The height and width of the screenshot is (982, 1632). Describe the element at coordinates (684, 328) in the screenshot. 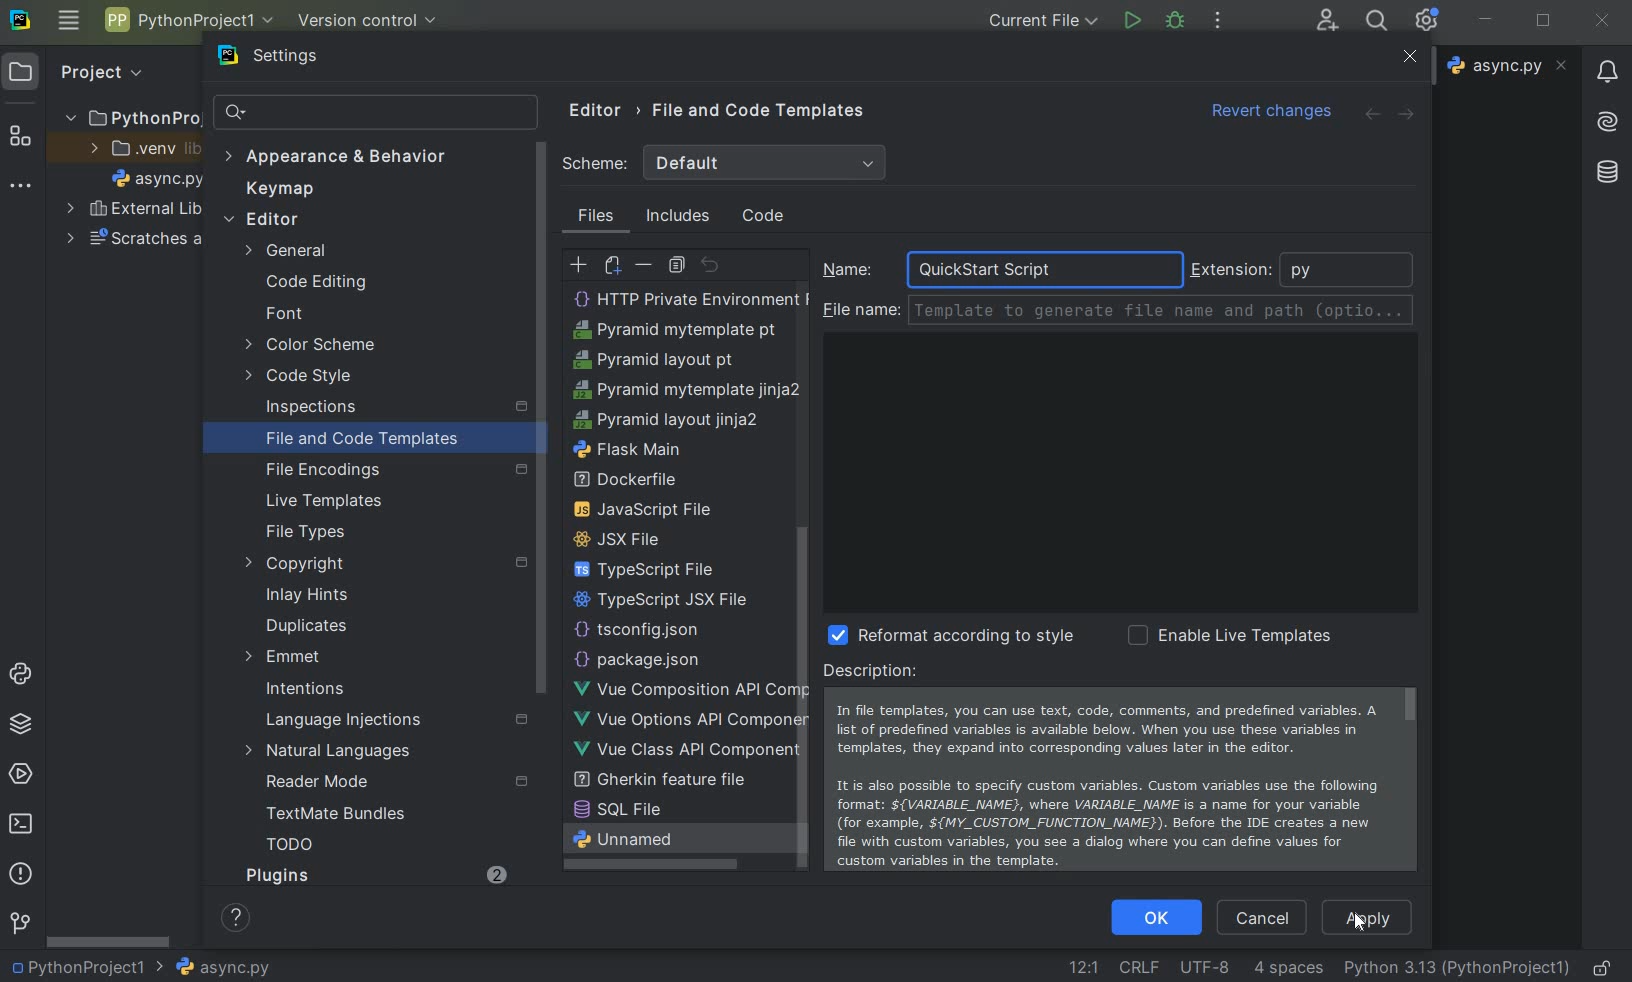

I see `create Template` at that location.